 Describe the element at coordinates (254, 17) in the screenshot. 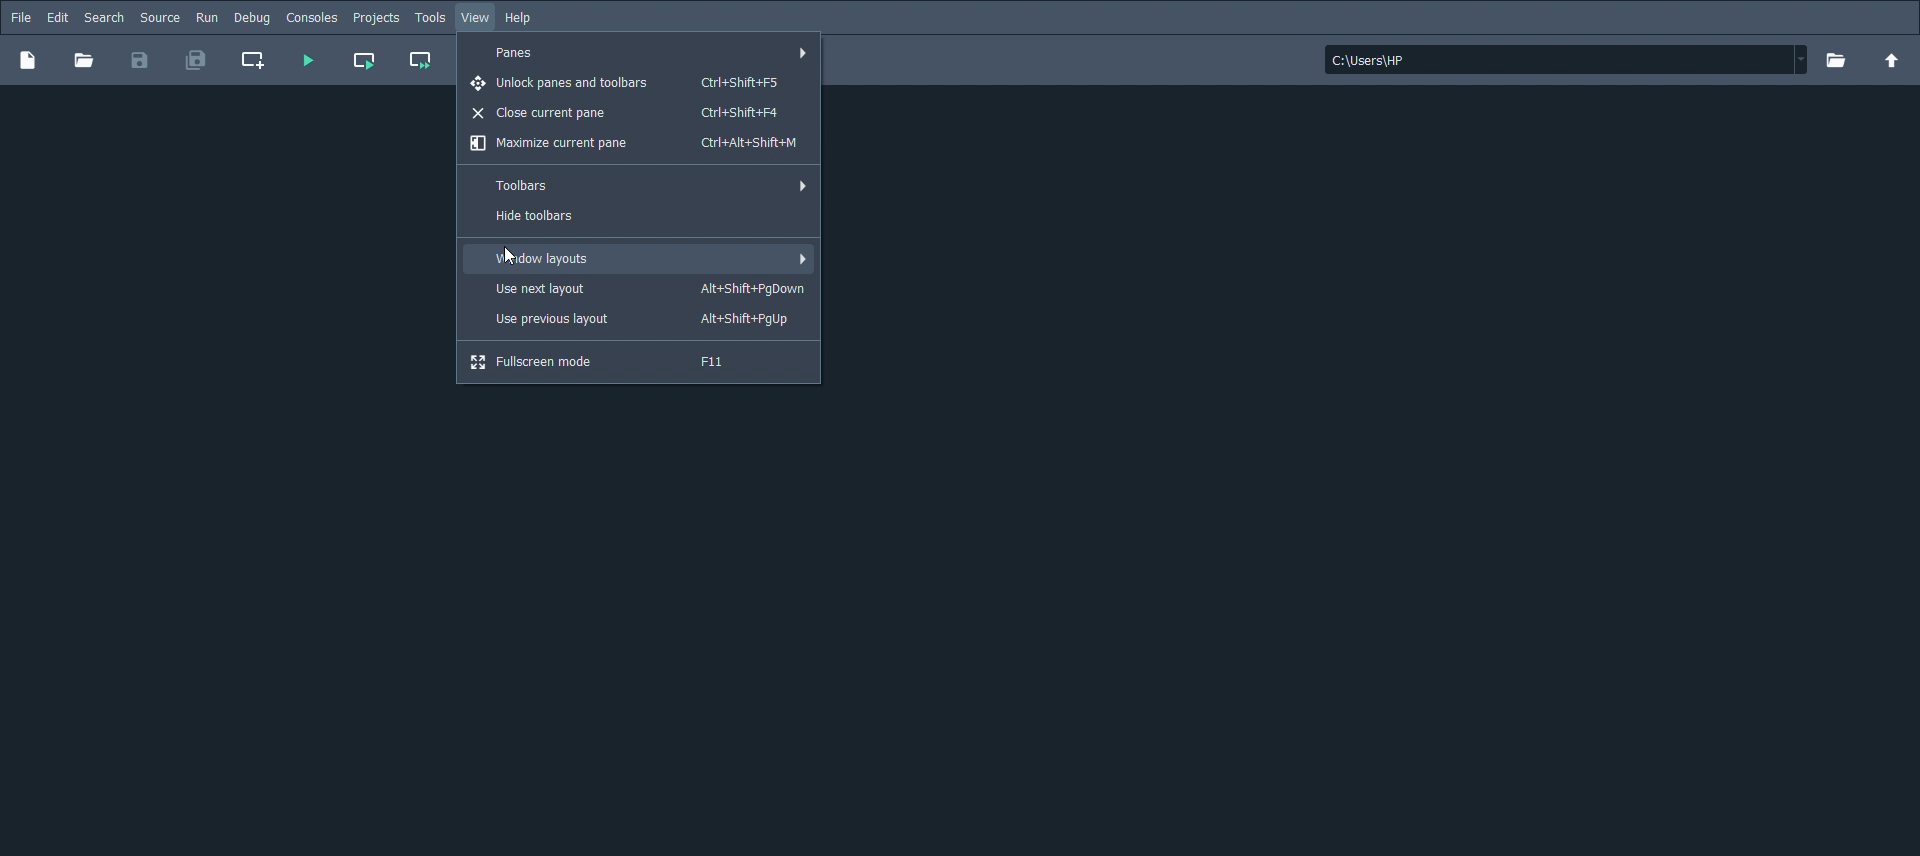

I see `Debug` at that location.